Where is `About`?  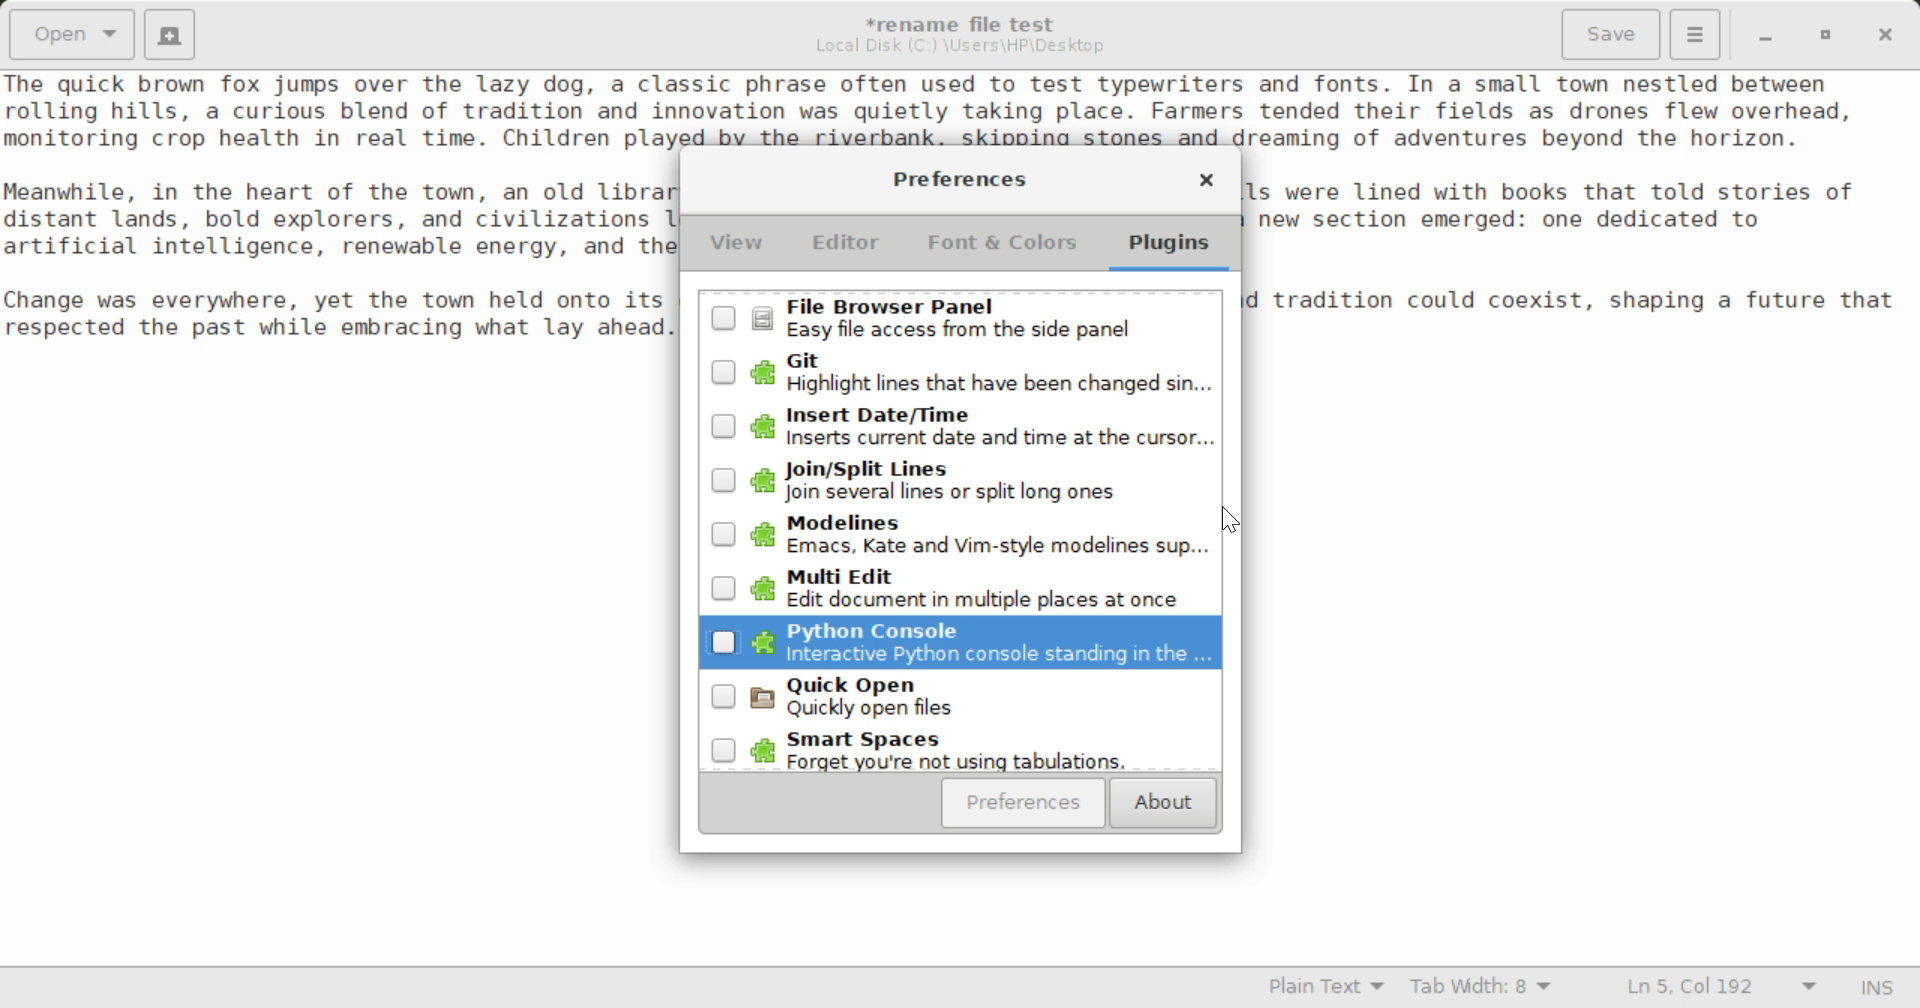
About is located at coordinates (1160, 804).